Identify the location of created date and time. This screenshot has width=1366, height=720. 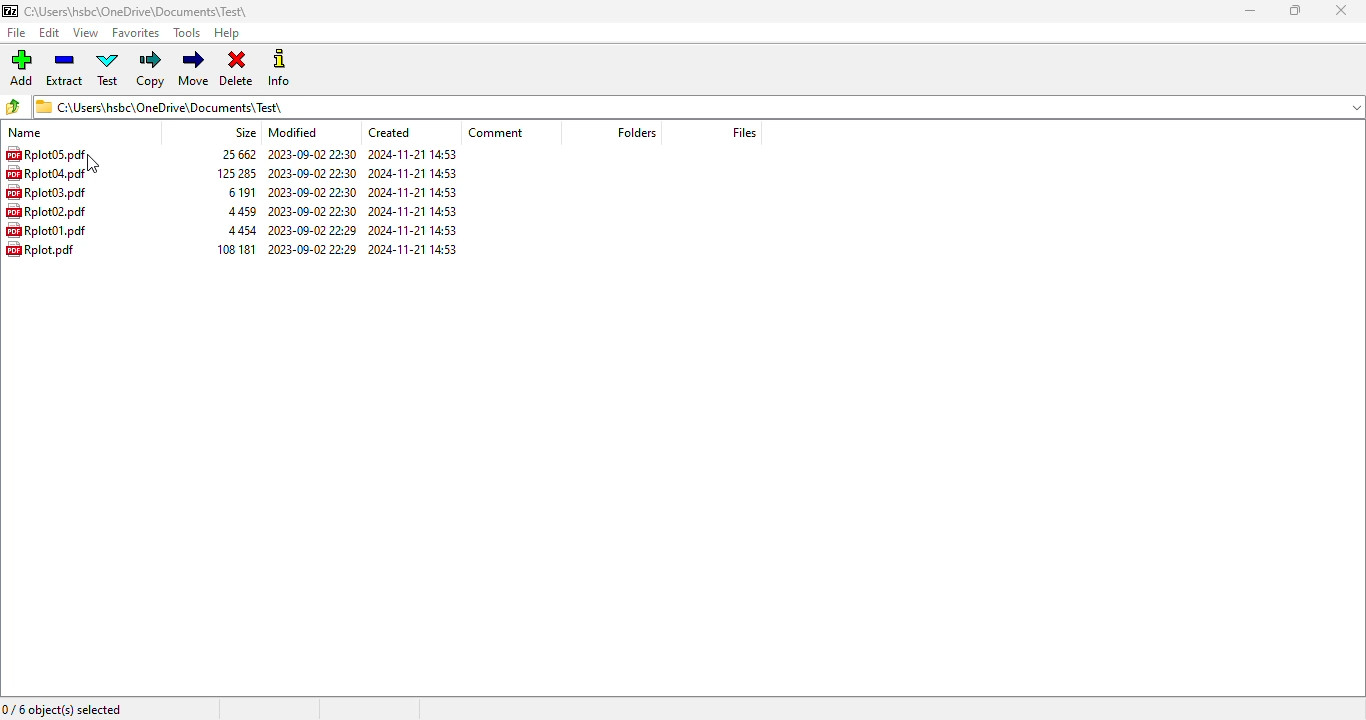
(412, 154).